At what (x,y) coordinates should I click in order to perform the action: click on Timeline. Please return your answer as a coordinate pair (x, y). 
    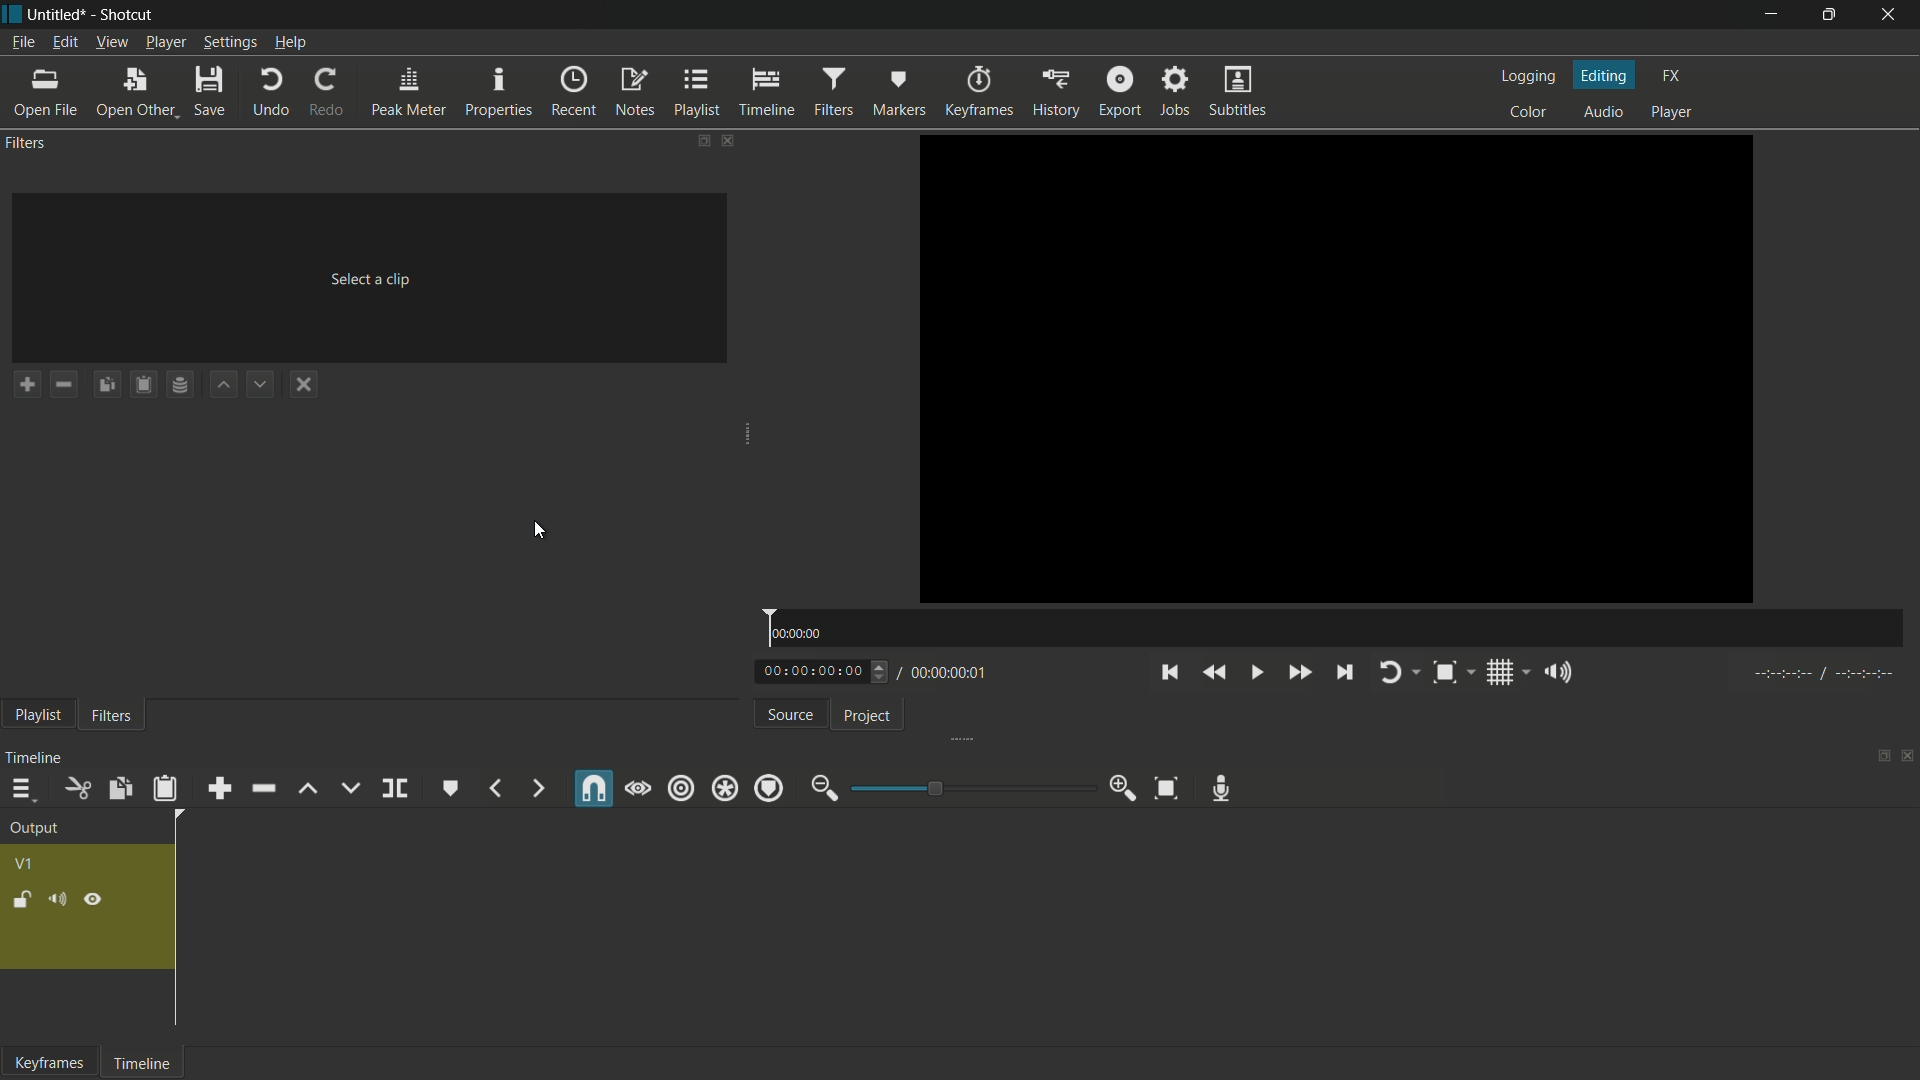
    Looking at the image, I should click on (150, 1063).